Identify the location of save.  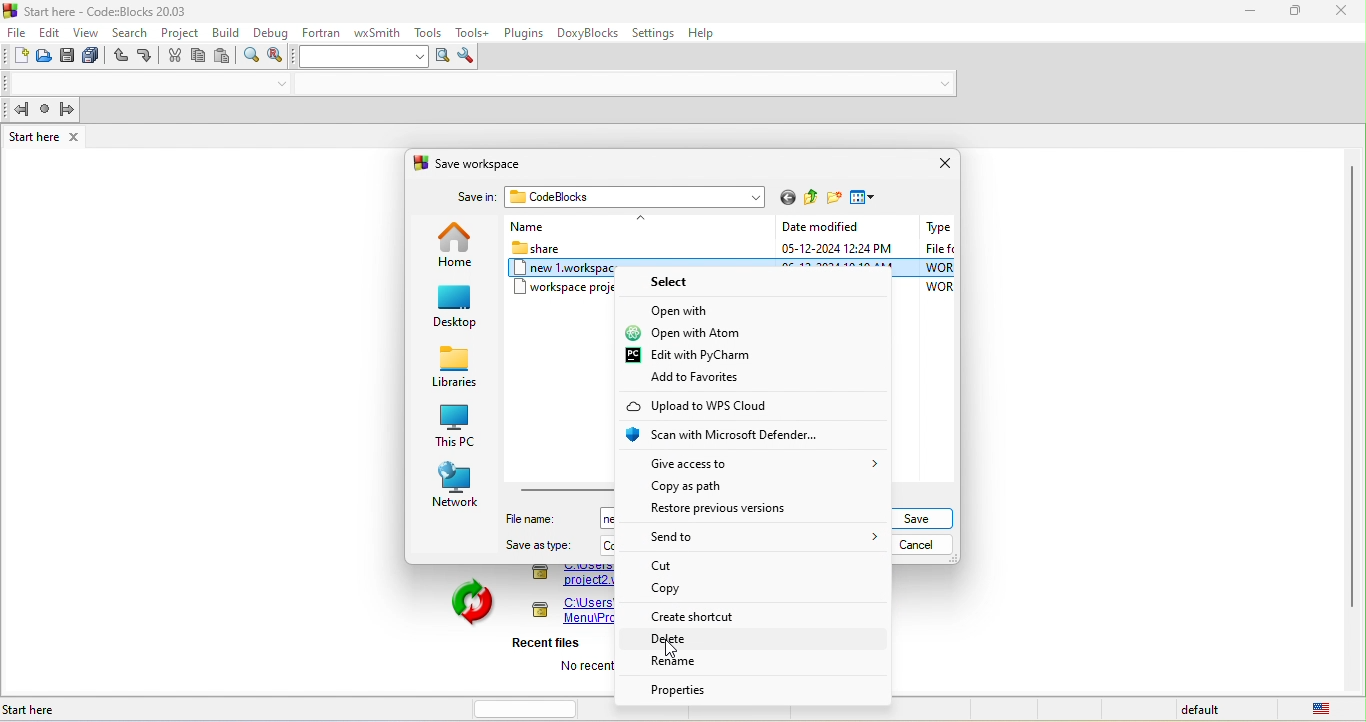
(69, 58).